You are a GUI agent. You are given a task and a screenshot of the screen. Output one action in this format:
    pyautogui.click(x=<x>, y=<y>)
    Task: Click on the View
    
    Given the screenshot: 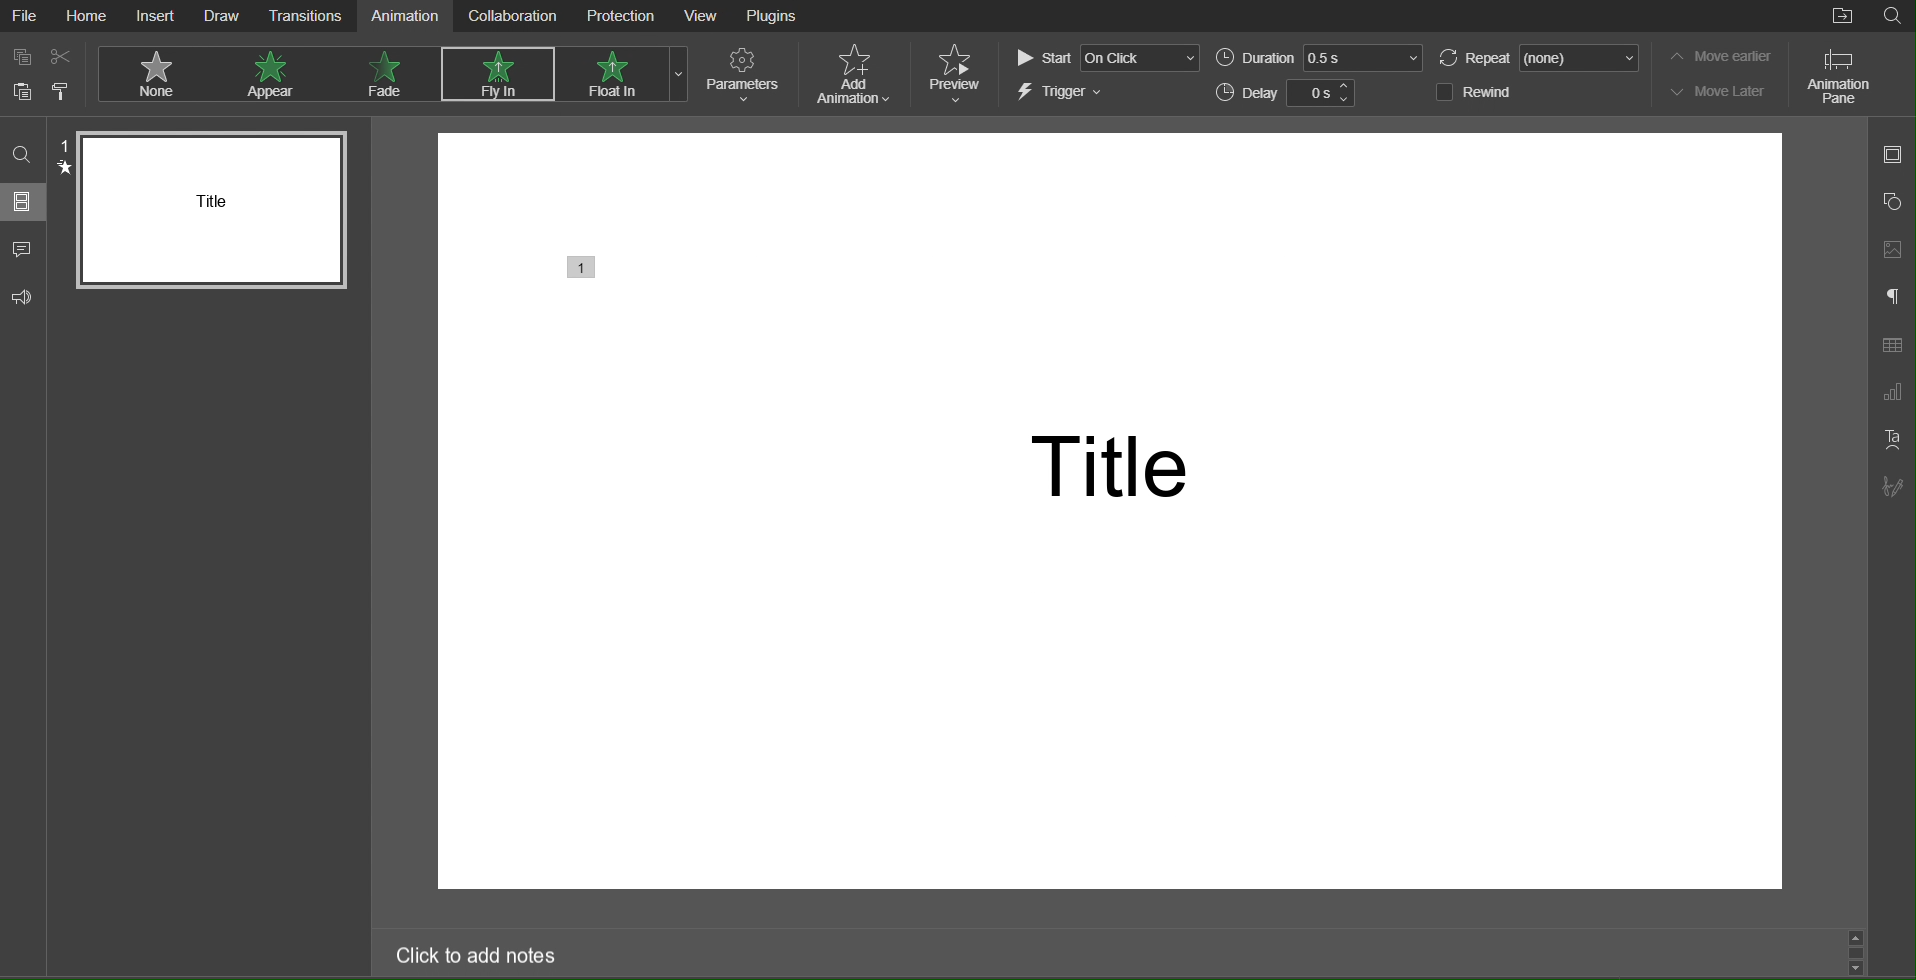 What is the action you would take?
    pyautogui.click(x=703, y=16)
    